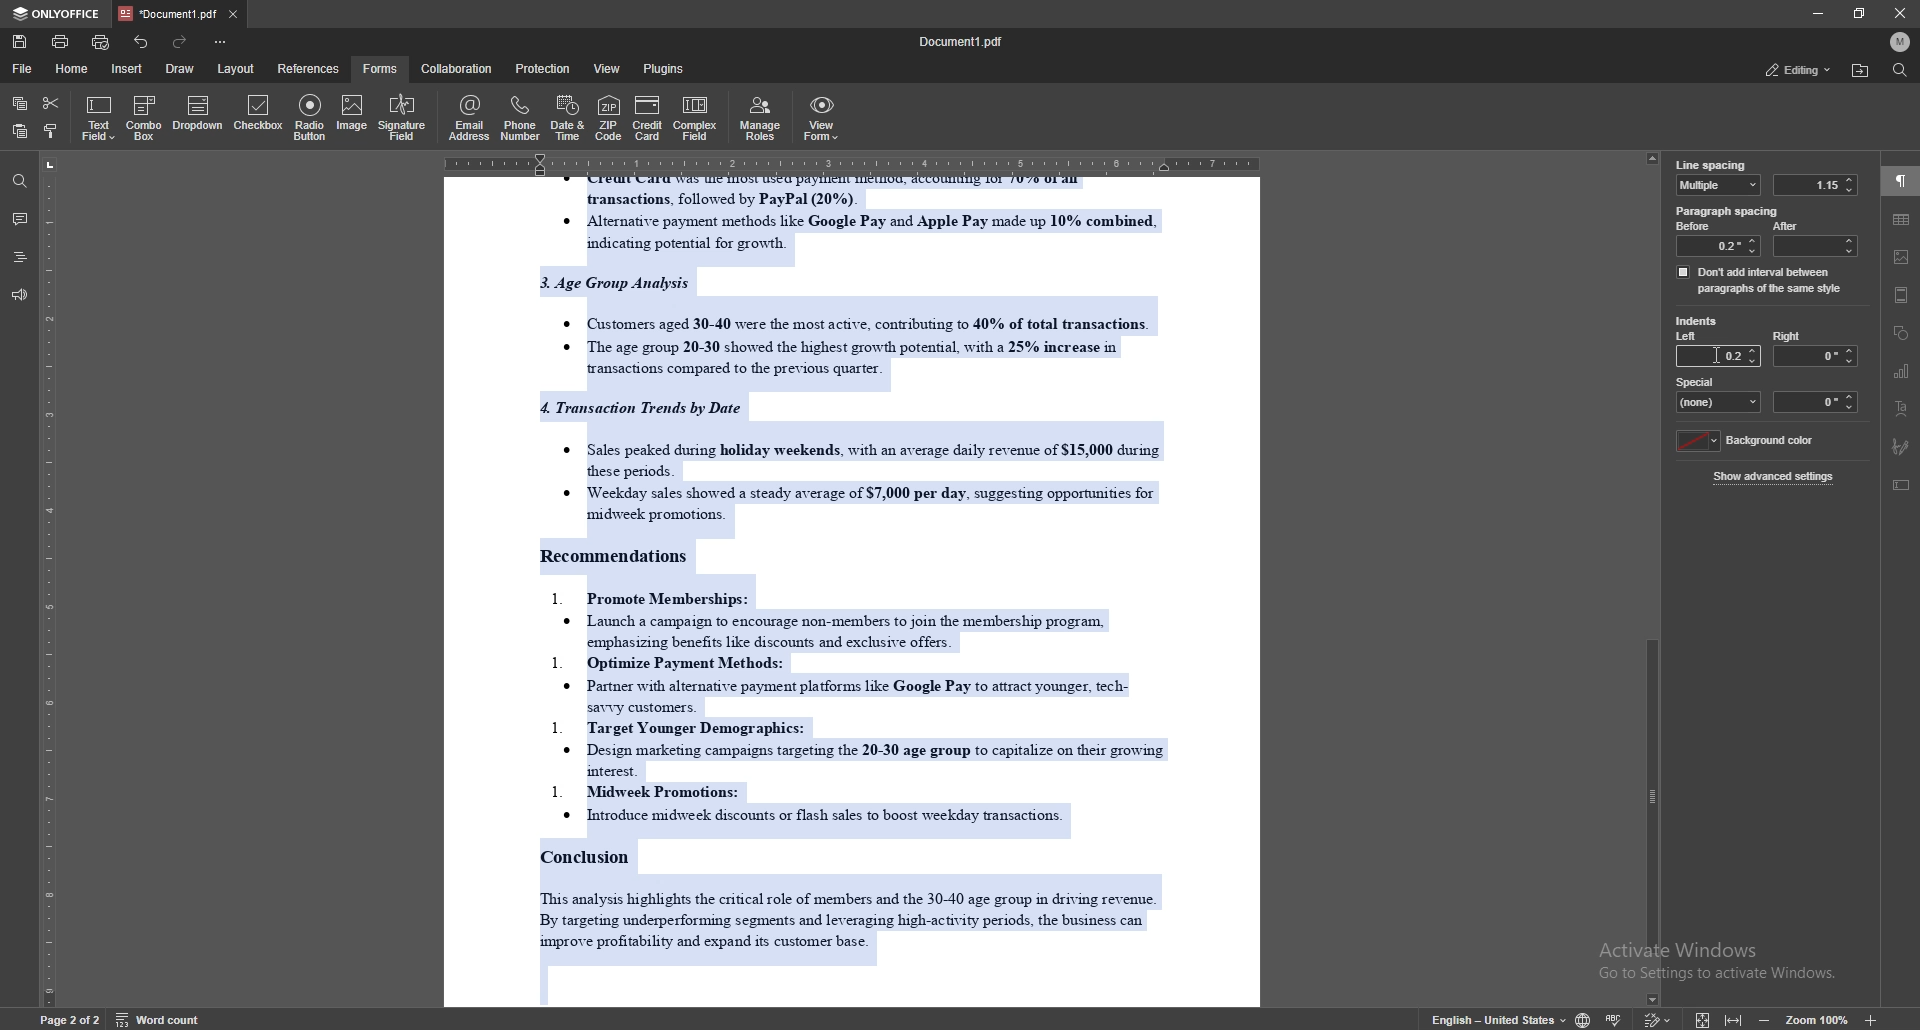 This screenshot has width=1920, height=1030. Describe the element at coordinates (763, 117) in the screenshot. I see `manage roles` at that location.